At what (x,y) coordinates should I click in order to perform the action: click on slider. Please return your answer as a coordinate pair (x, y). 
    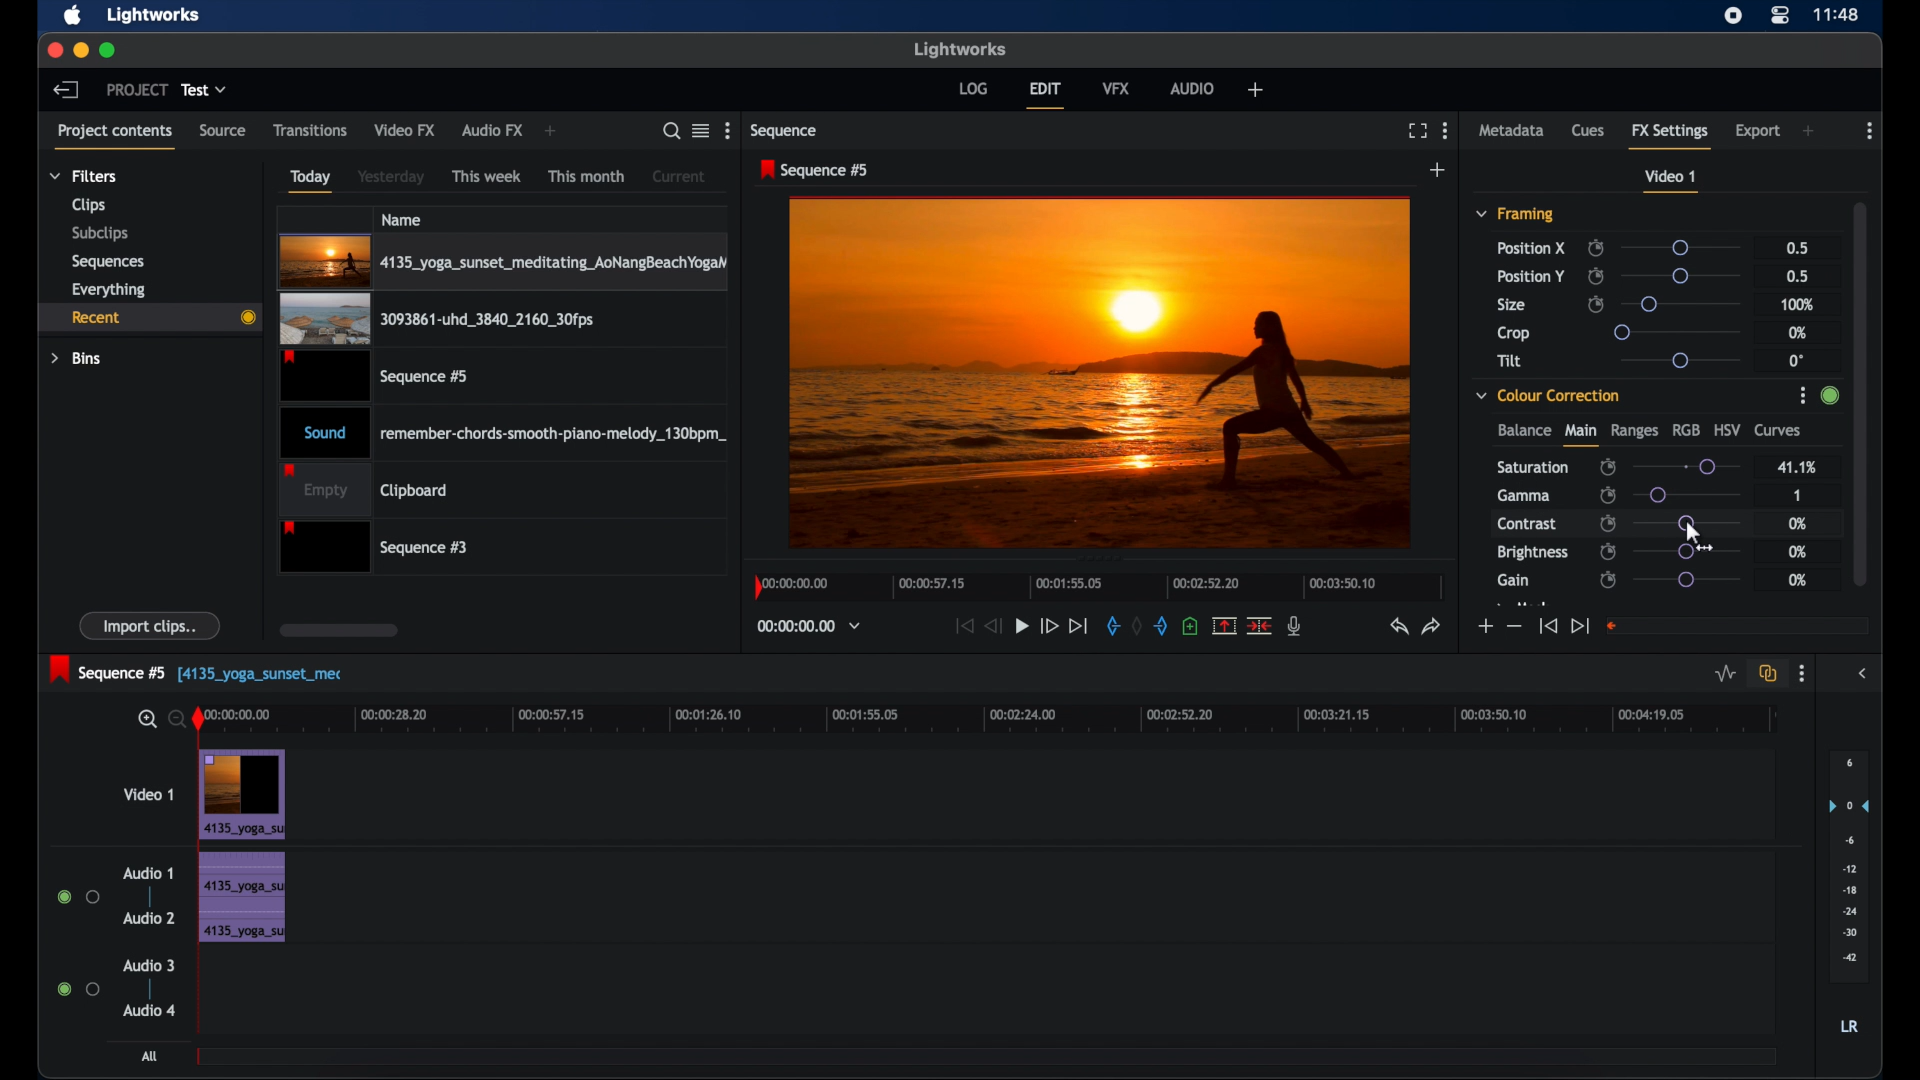
    Looking at the image, I should click on (1680, 360).